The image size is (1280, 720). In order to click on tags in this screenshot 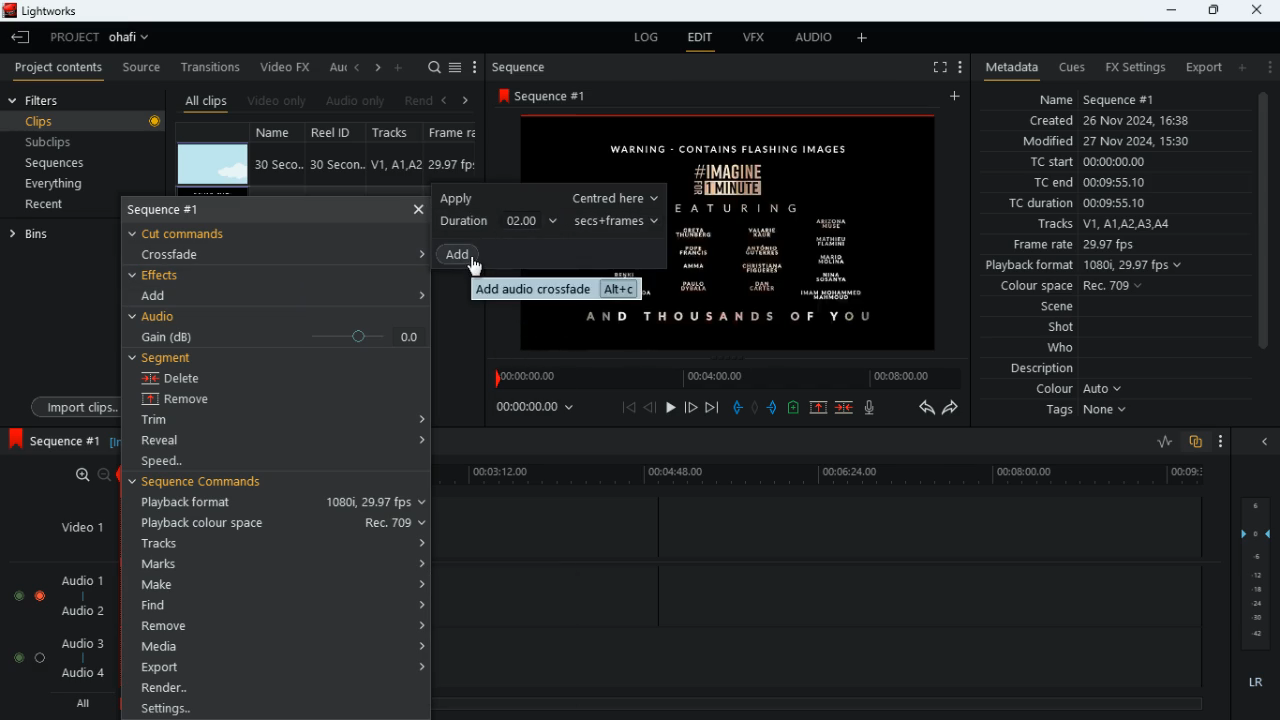, I will do `click(1091, 411)`.